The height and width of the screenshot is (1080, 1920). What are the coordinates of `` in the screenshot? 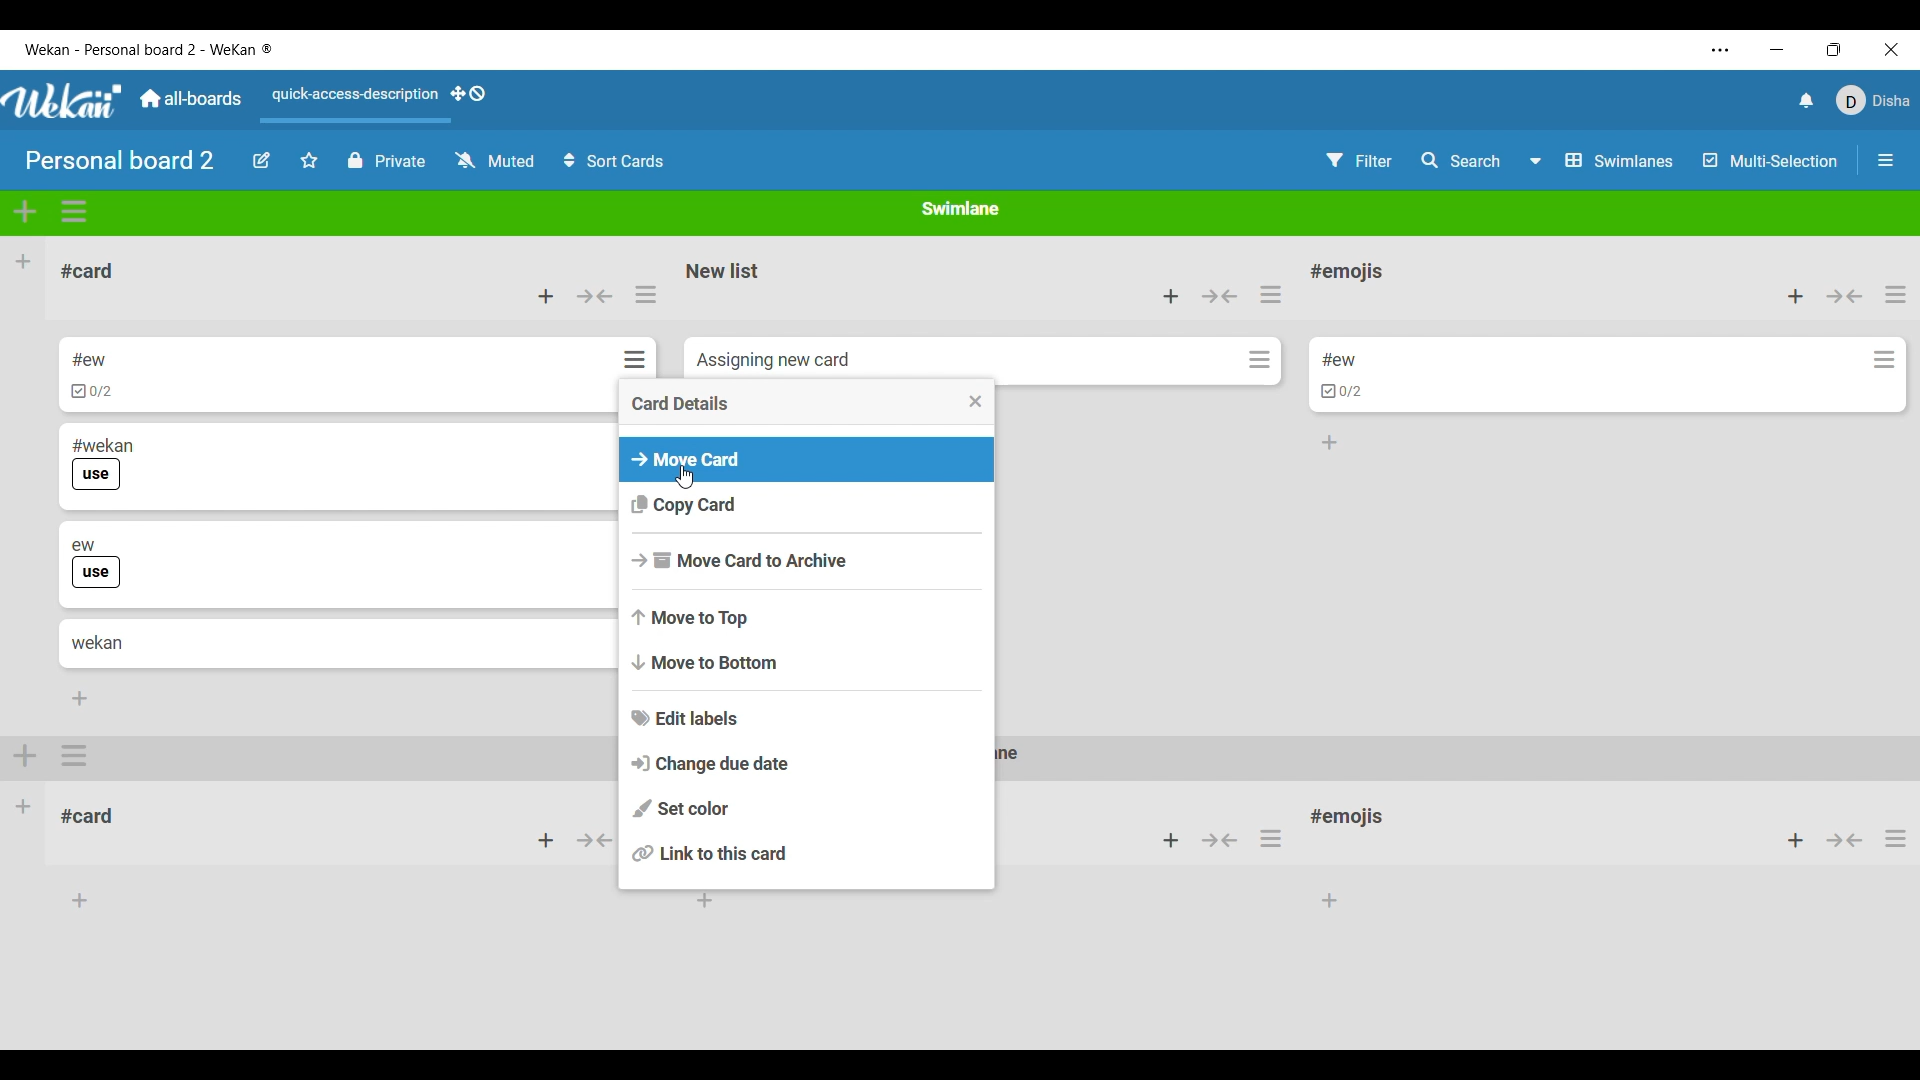 It's located at (1846, 843).